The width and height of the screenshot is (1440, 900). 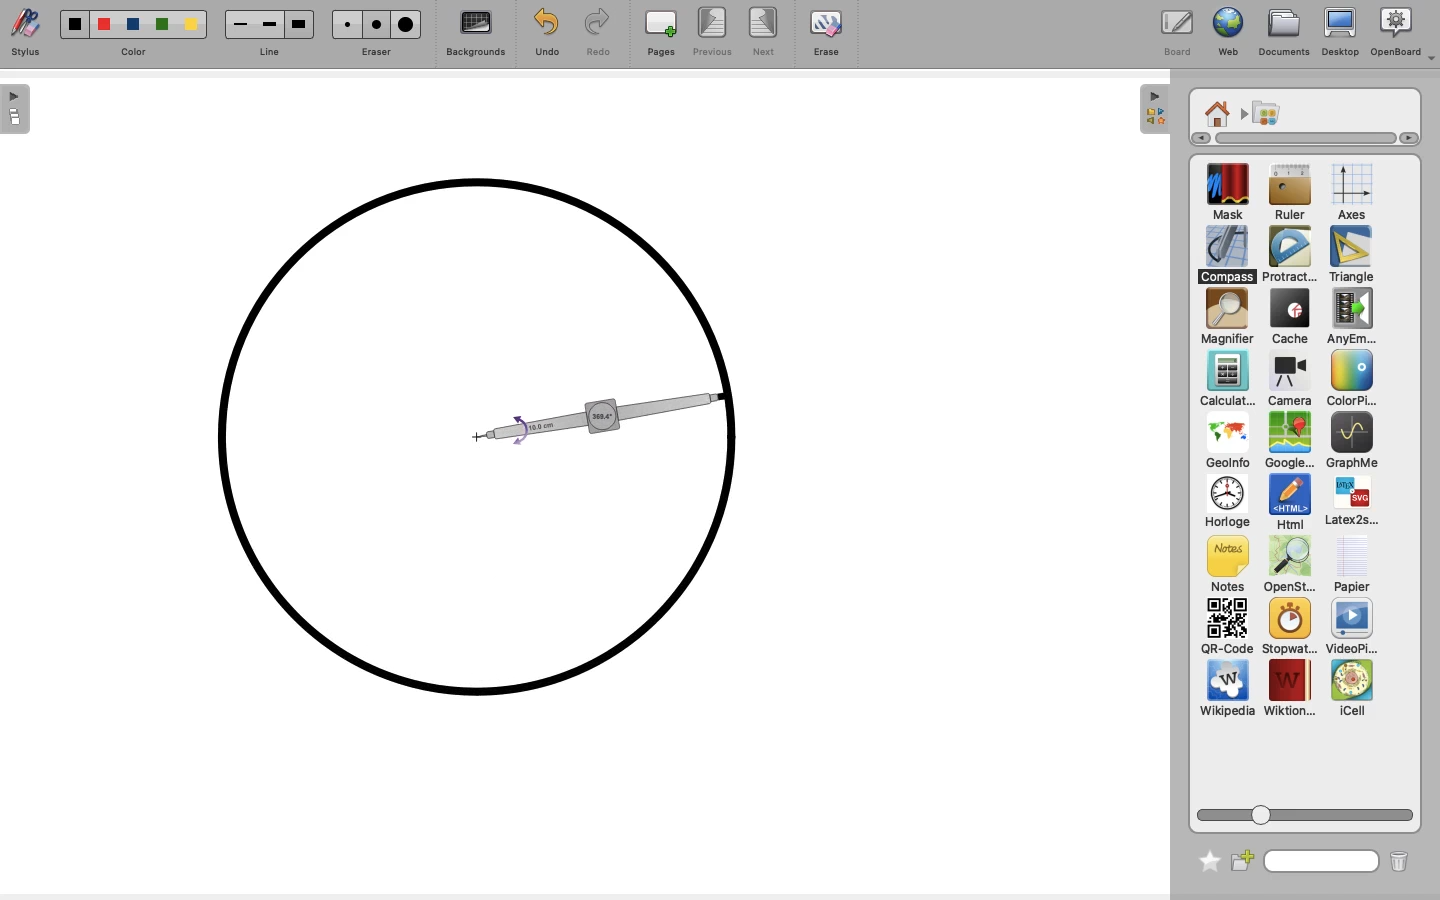 I want to click on Magnifier, so click(x=1226, y=317).